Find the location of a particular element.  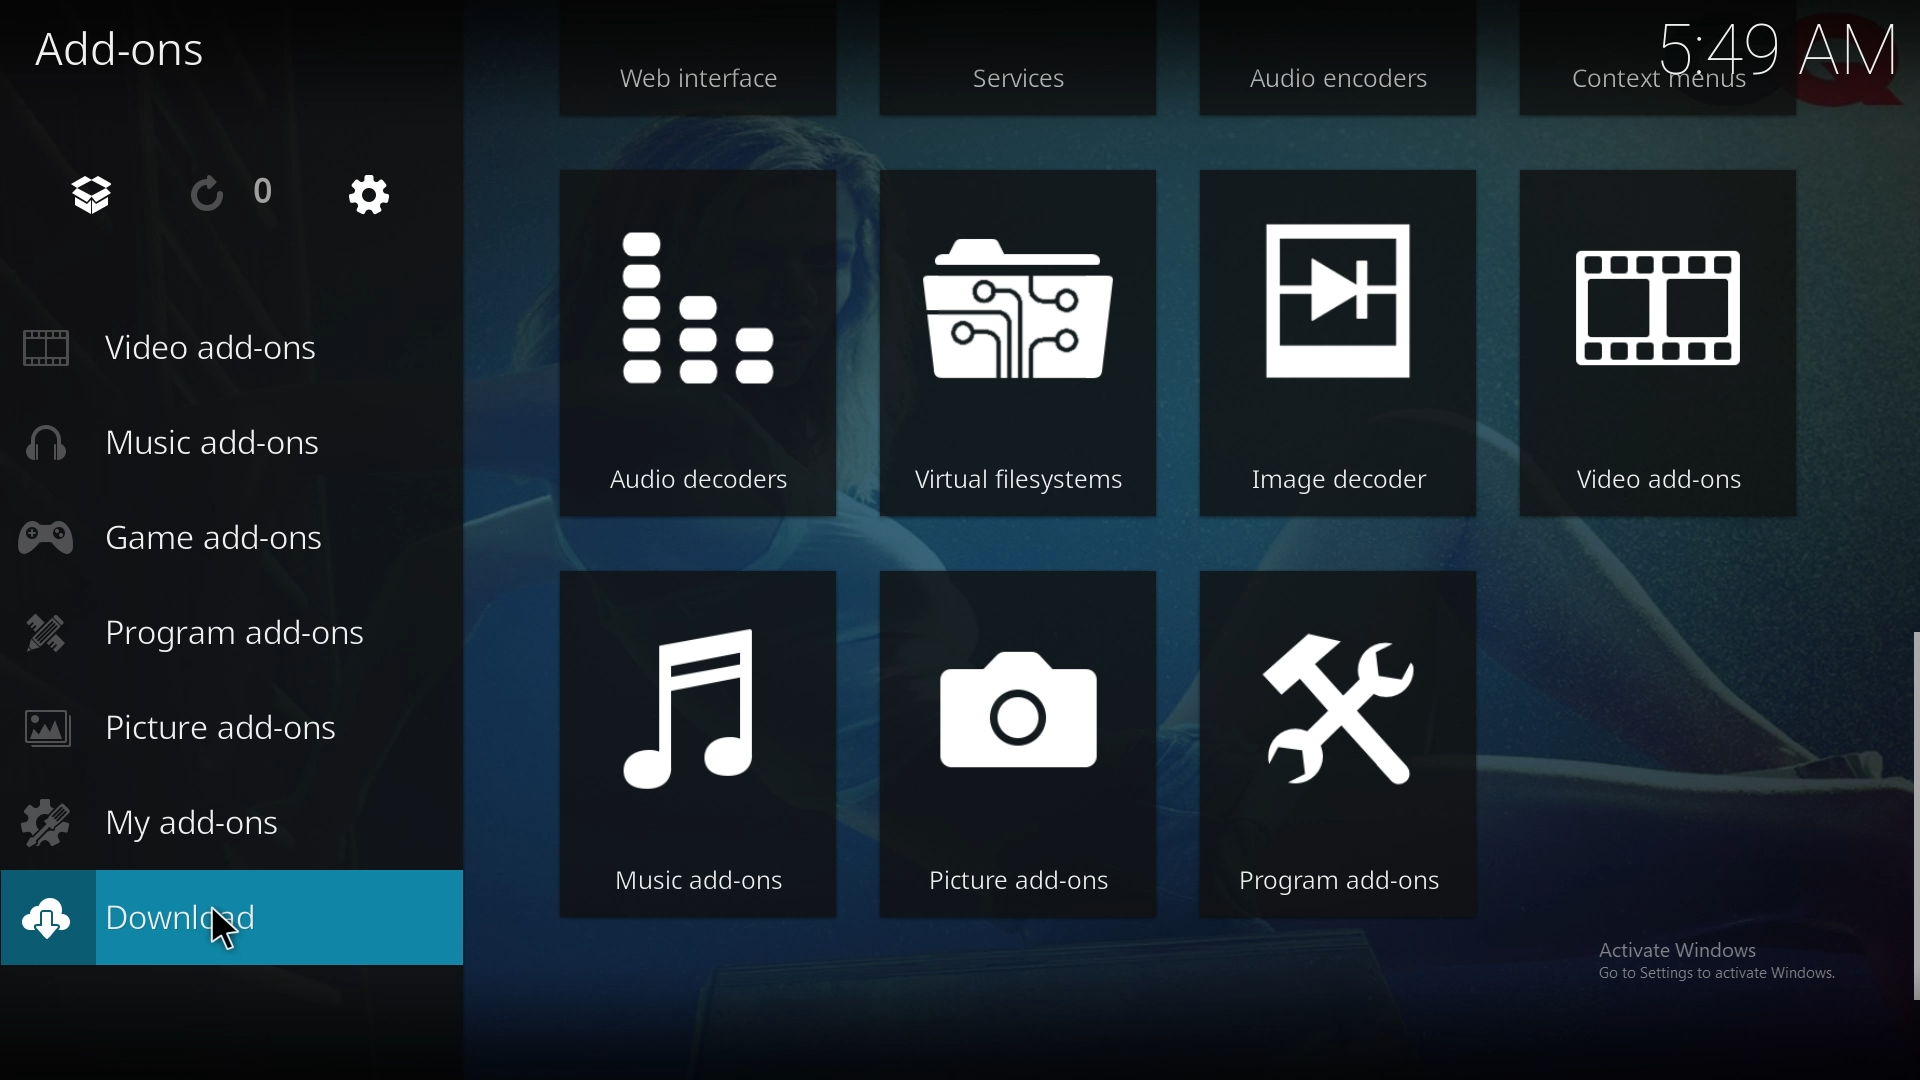

reload is located at coordinates (236, 196).